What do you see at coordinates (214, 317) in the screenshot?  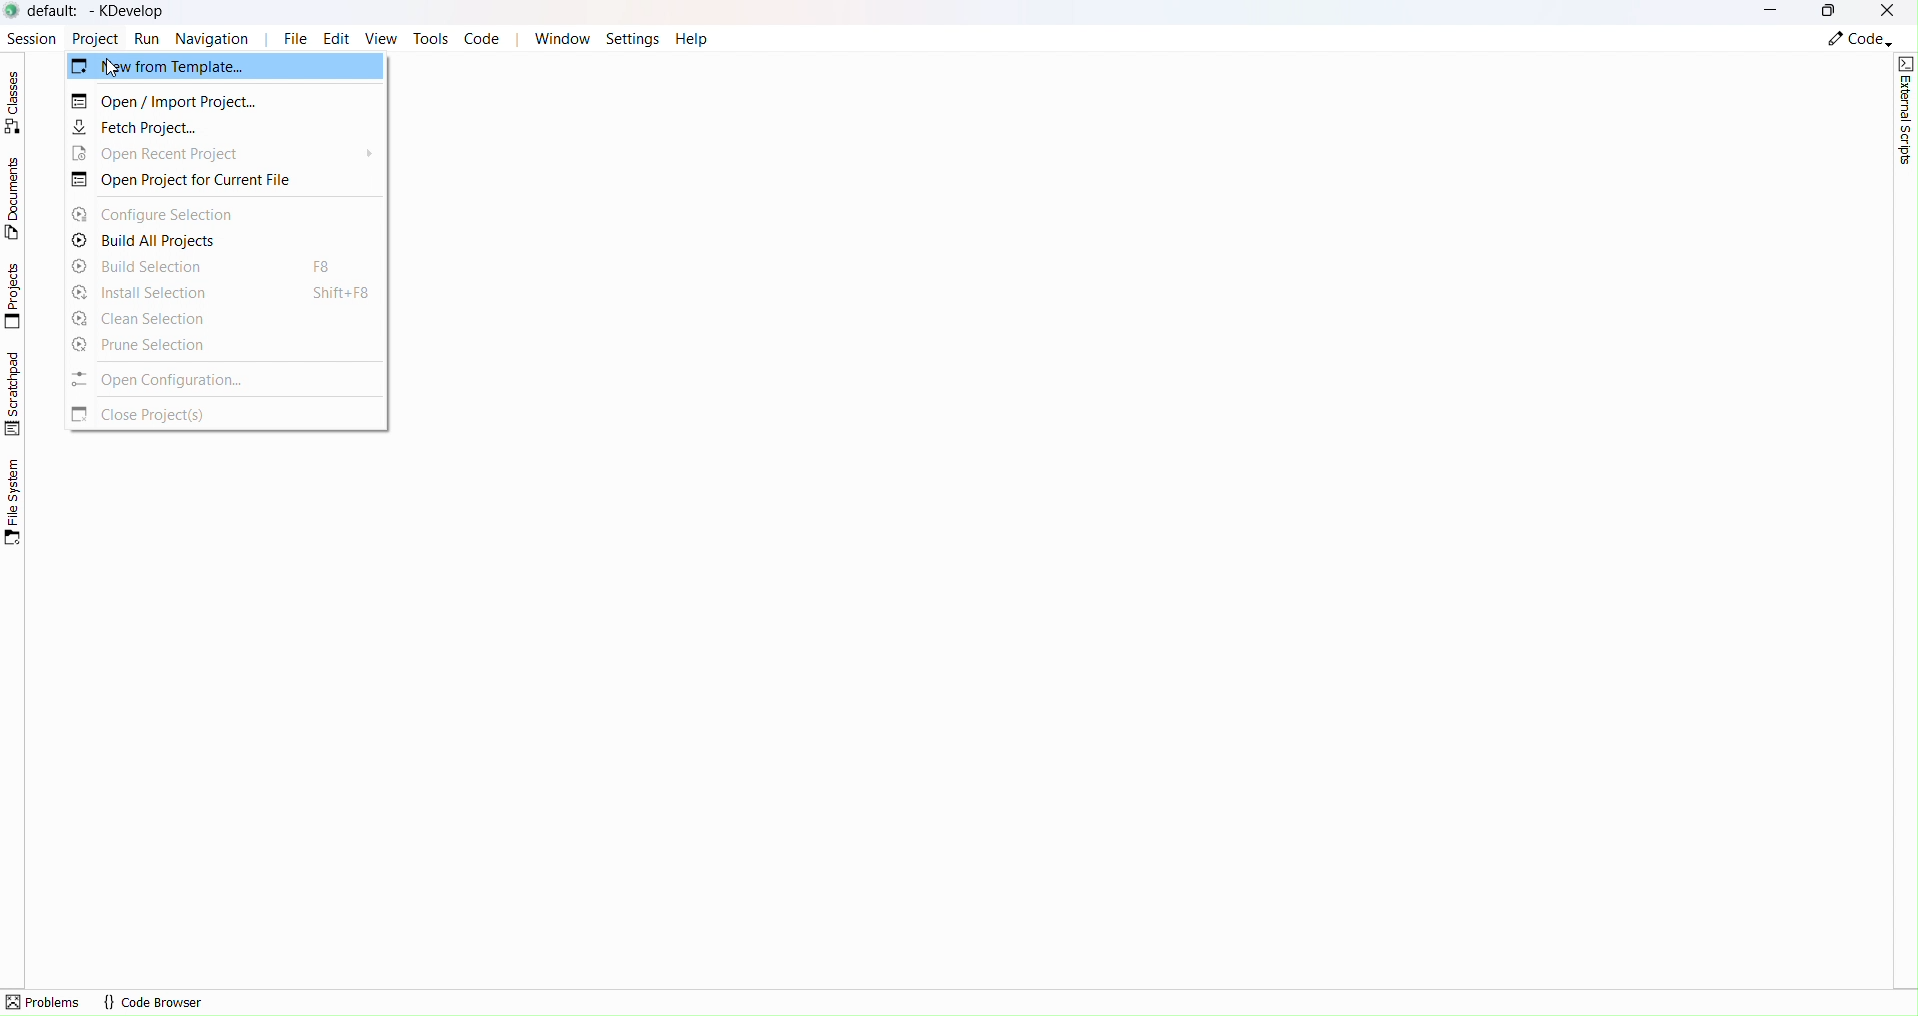 I see `Clear Selection` at bounding box center [214, 317].